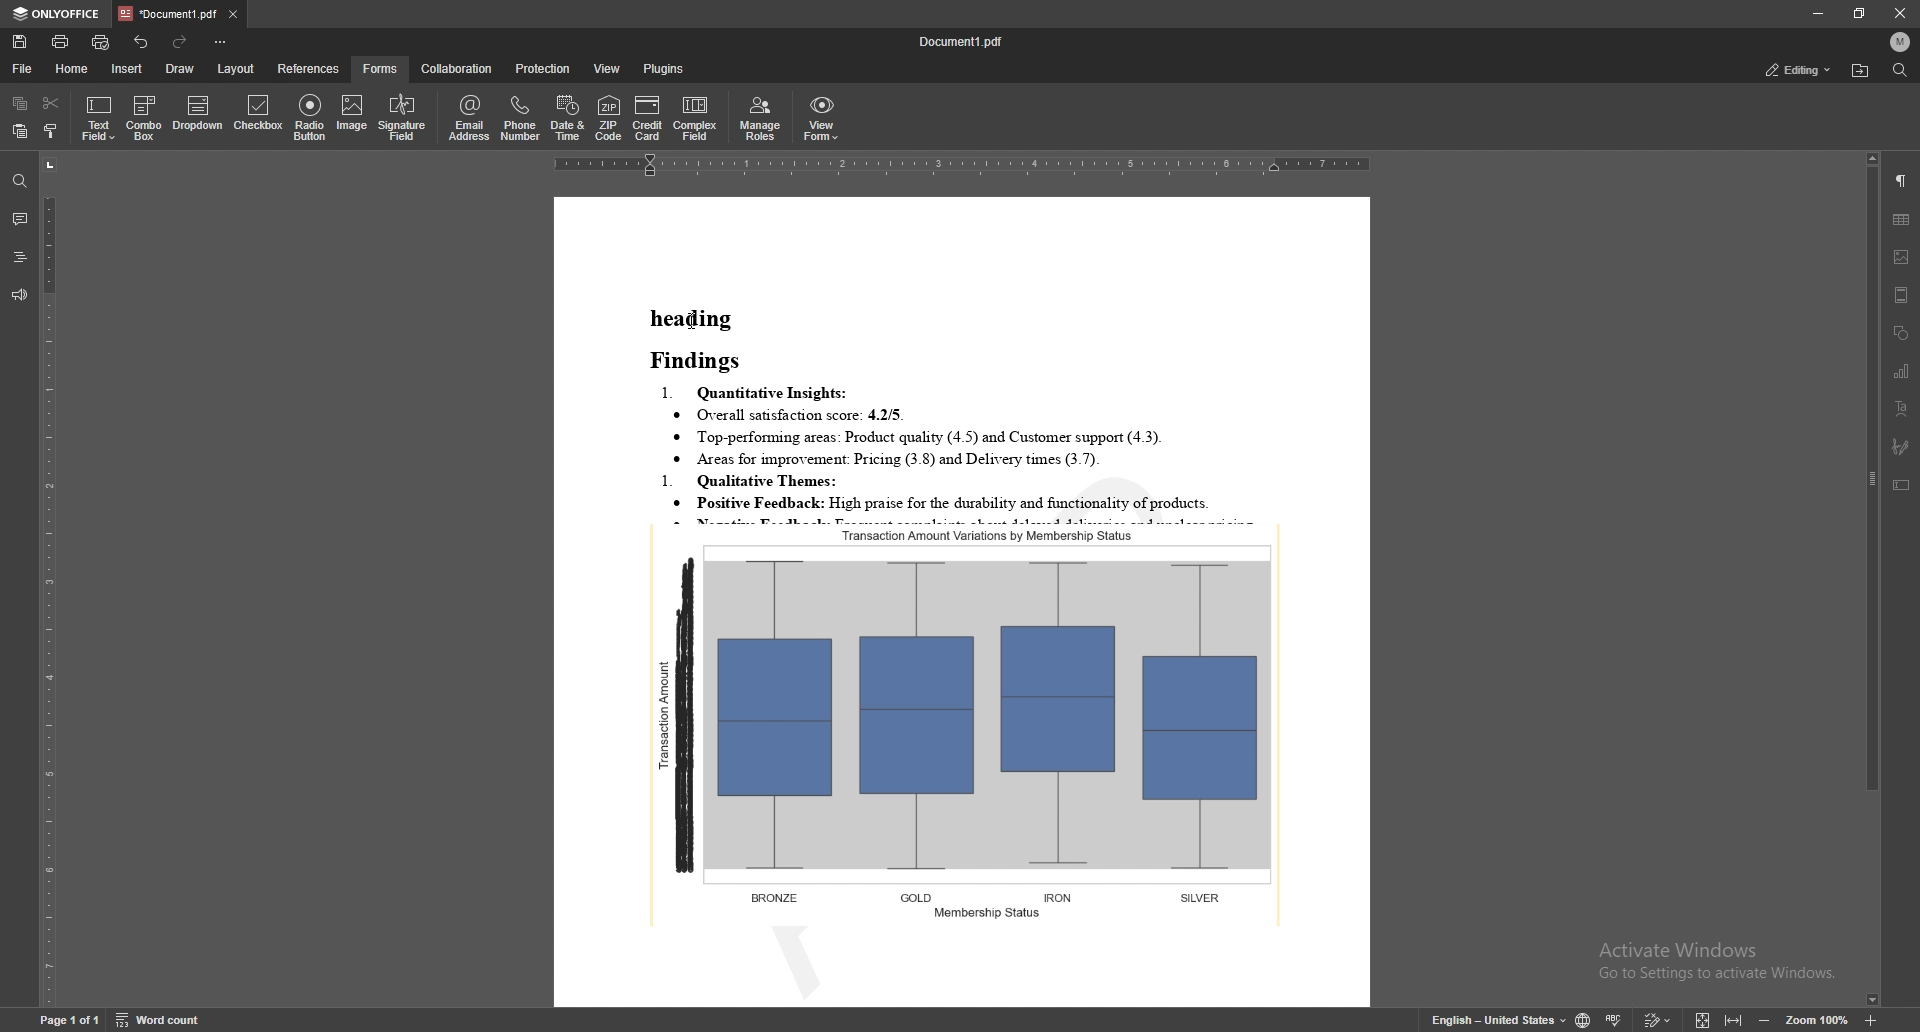  Describe the element at coordinates (309, 119) in the screenshot. I see `radio button` at that location.